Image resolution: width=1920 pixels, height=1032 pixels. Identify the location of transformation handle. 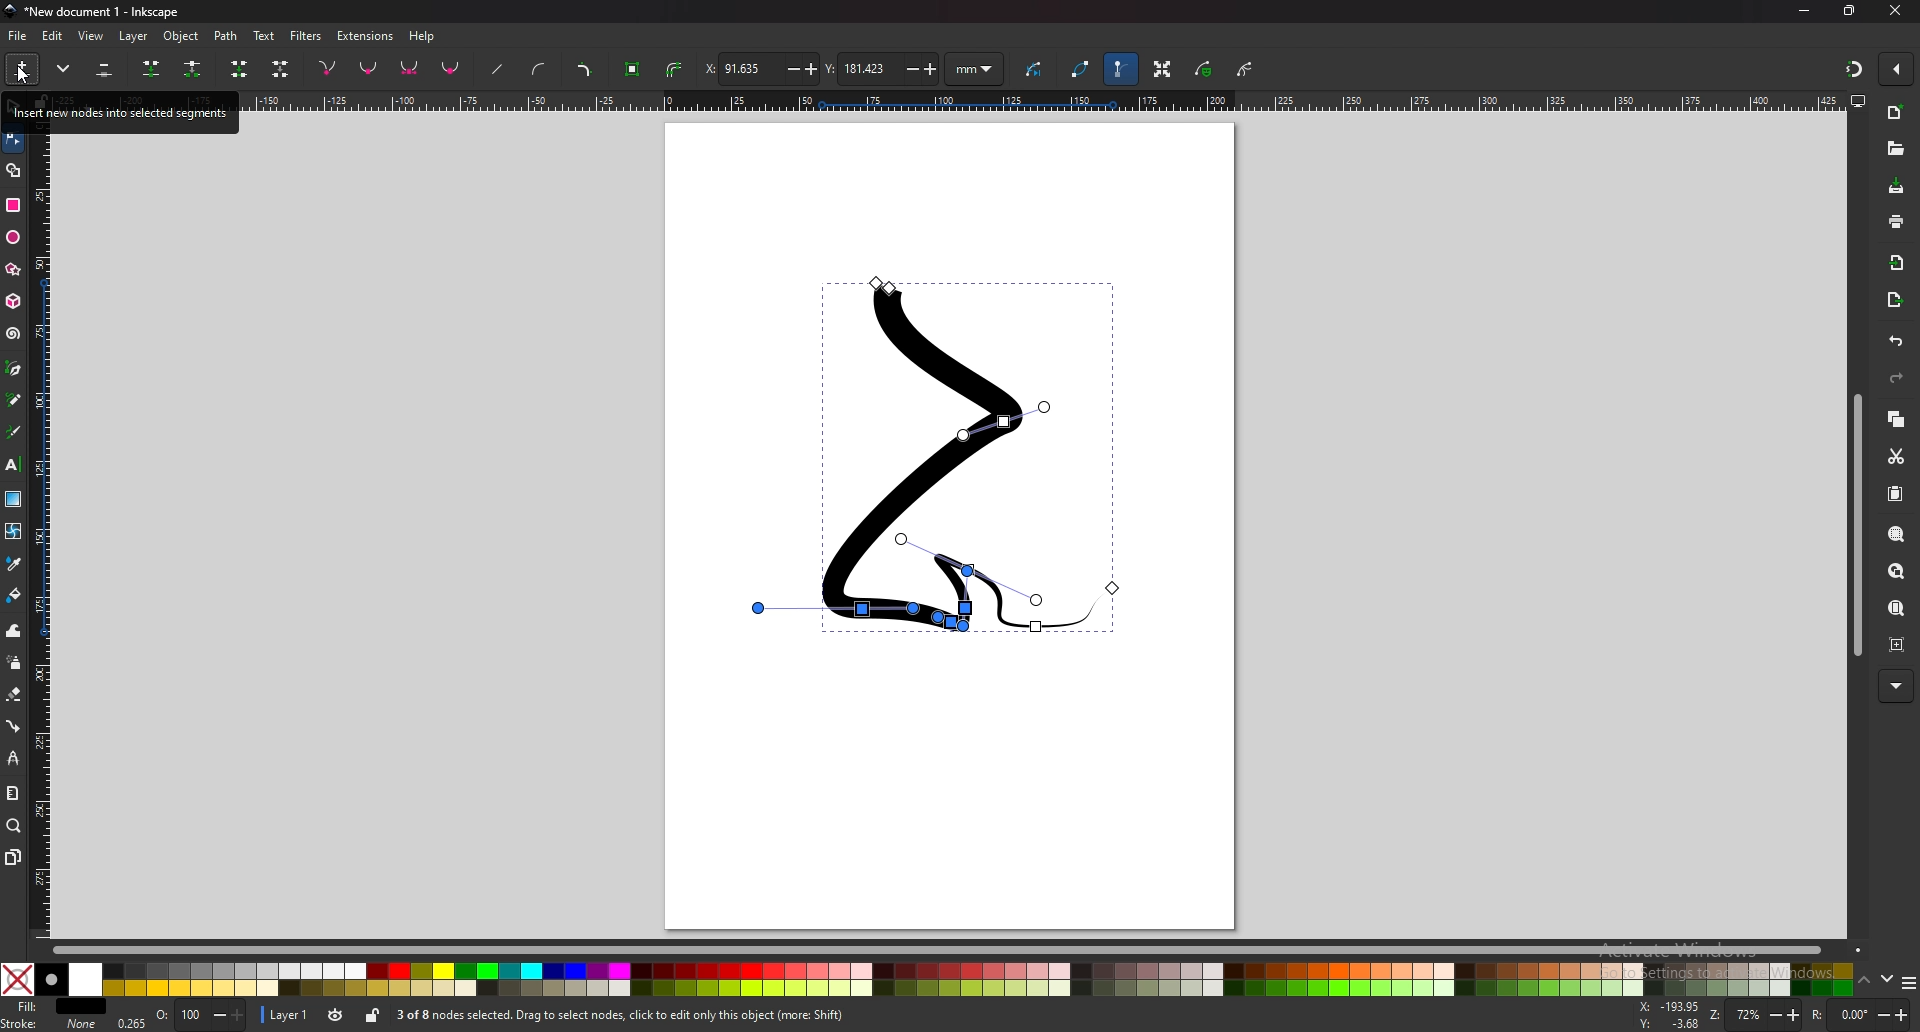
(1161, 71).